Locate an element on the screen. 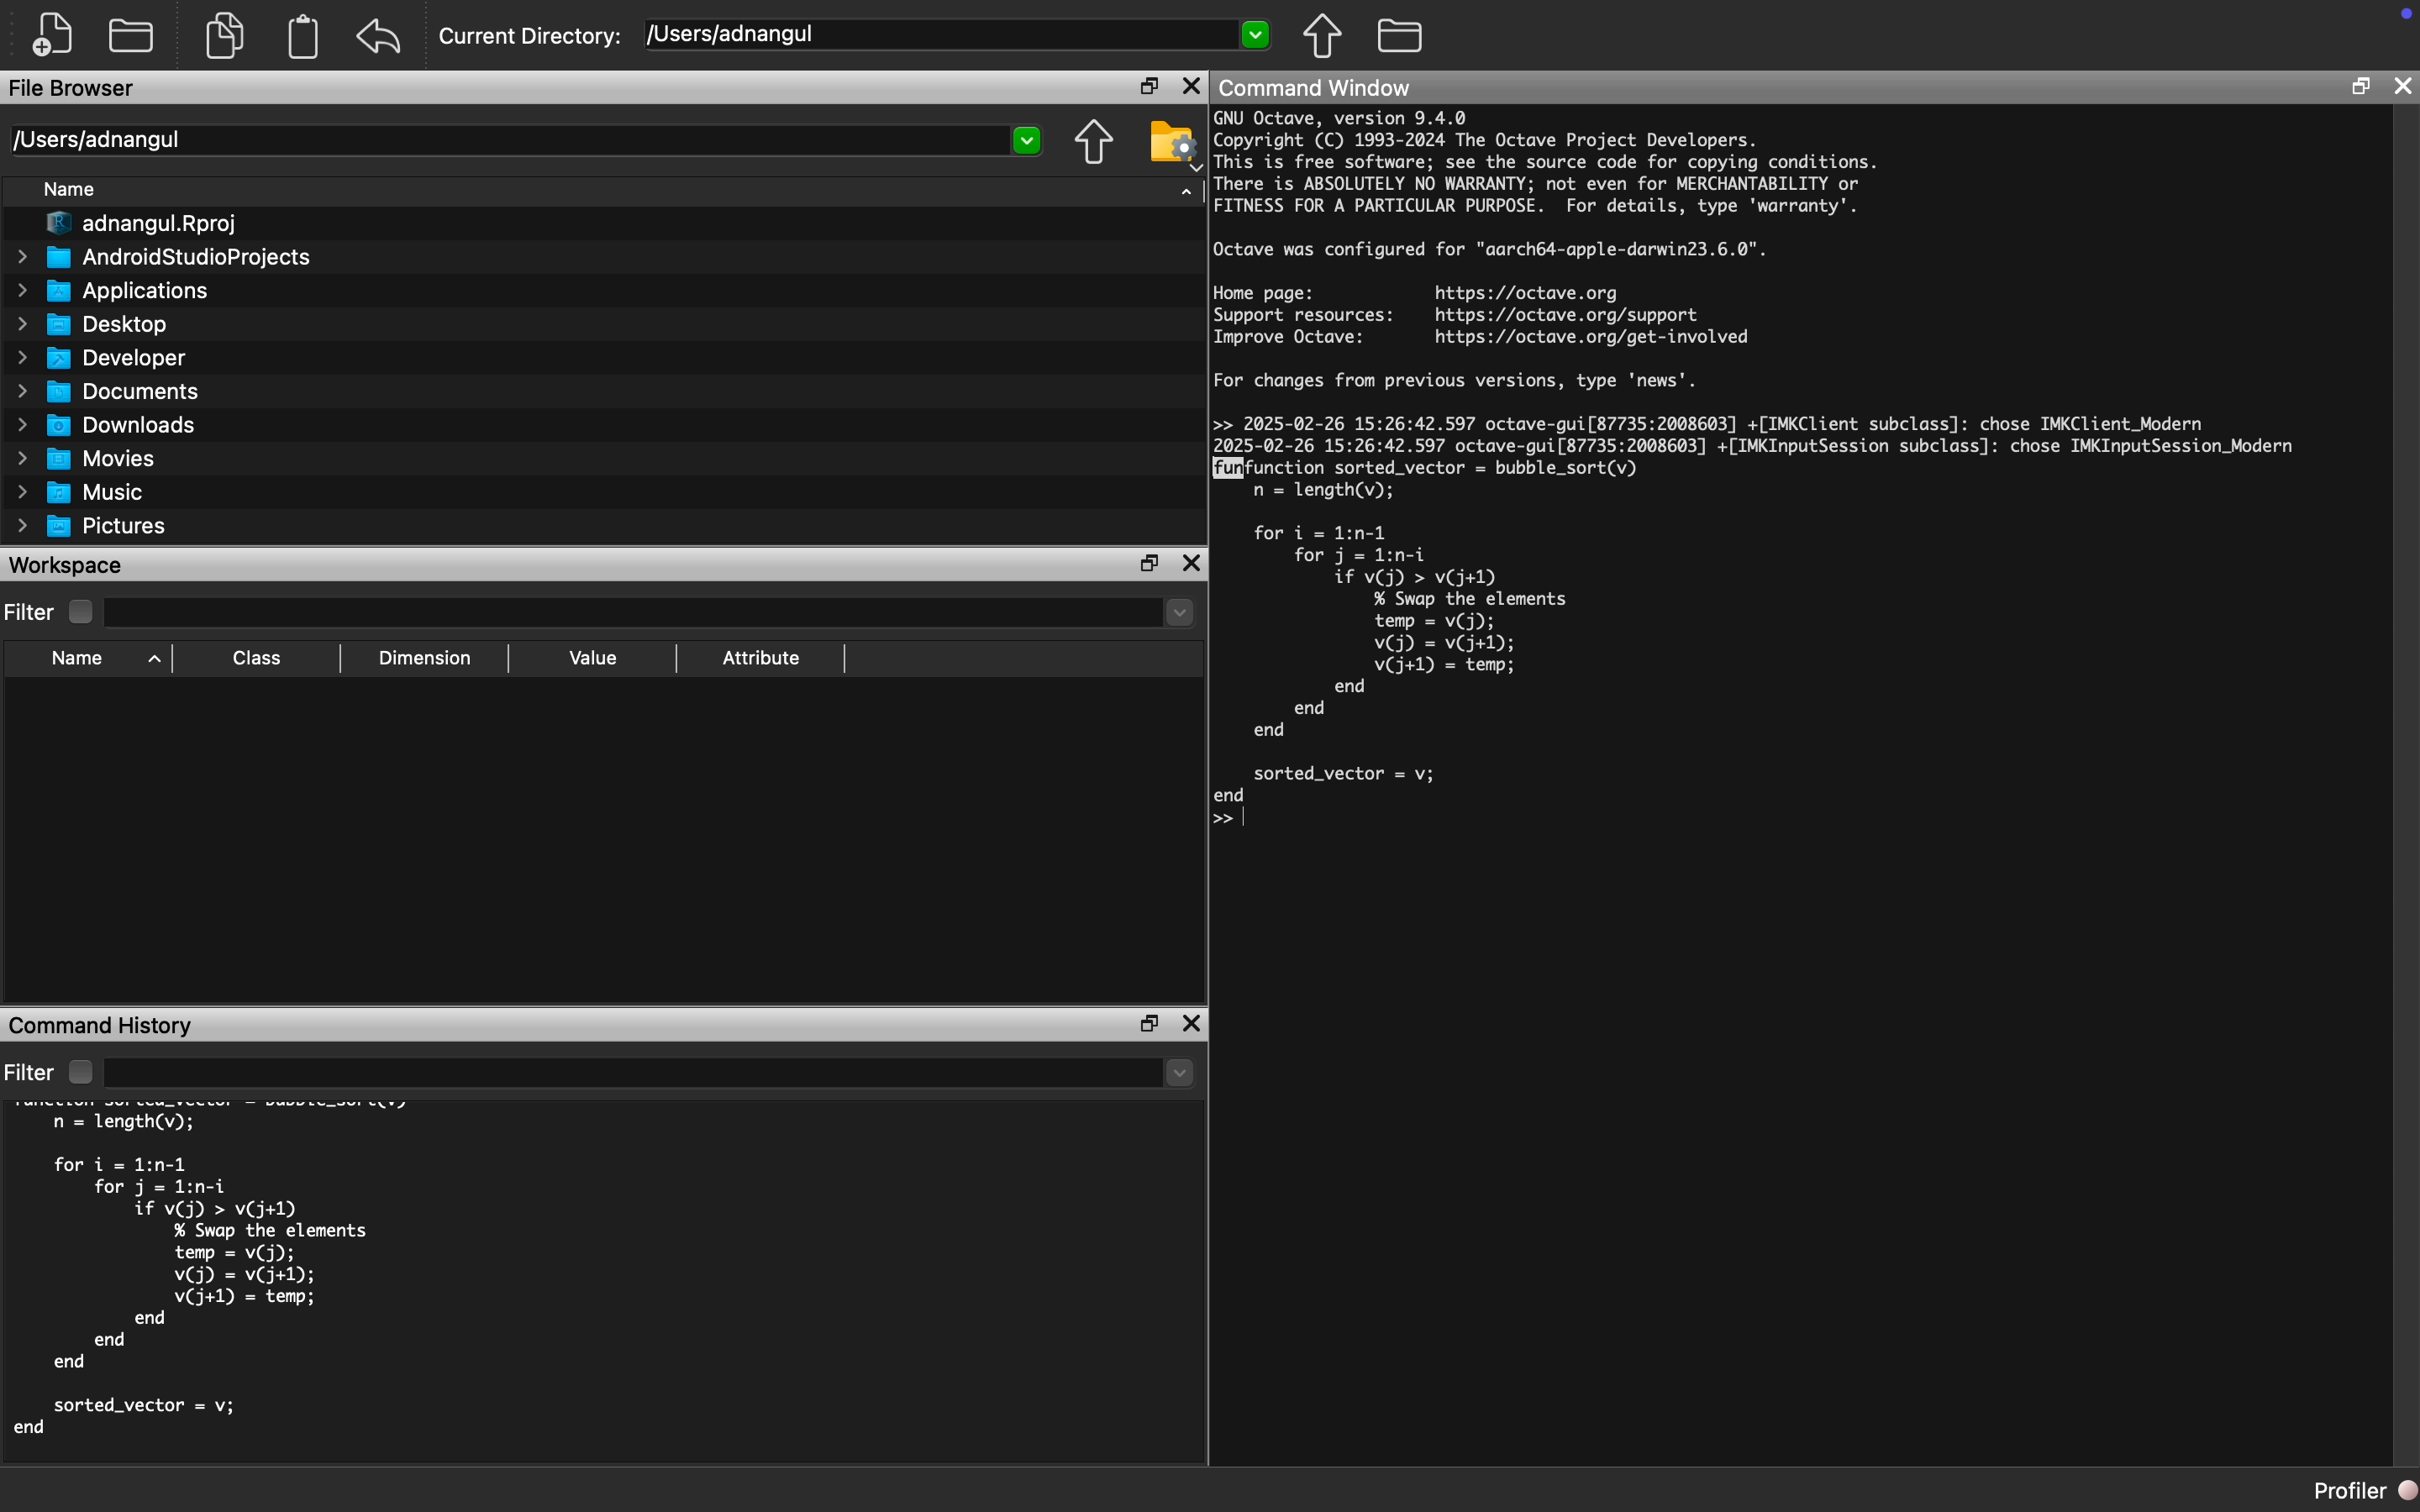  Developer is located at coordinates (99, 357).